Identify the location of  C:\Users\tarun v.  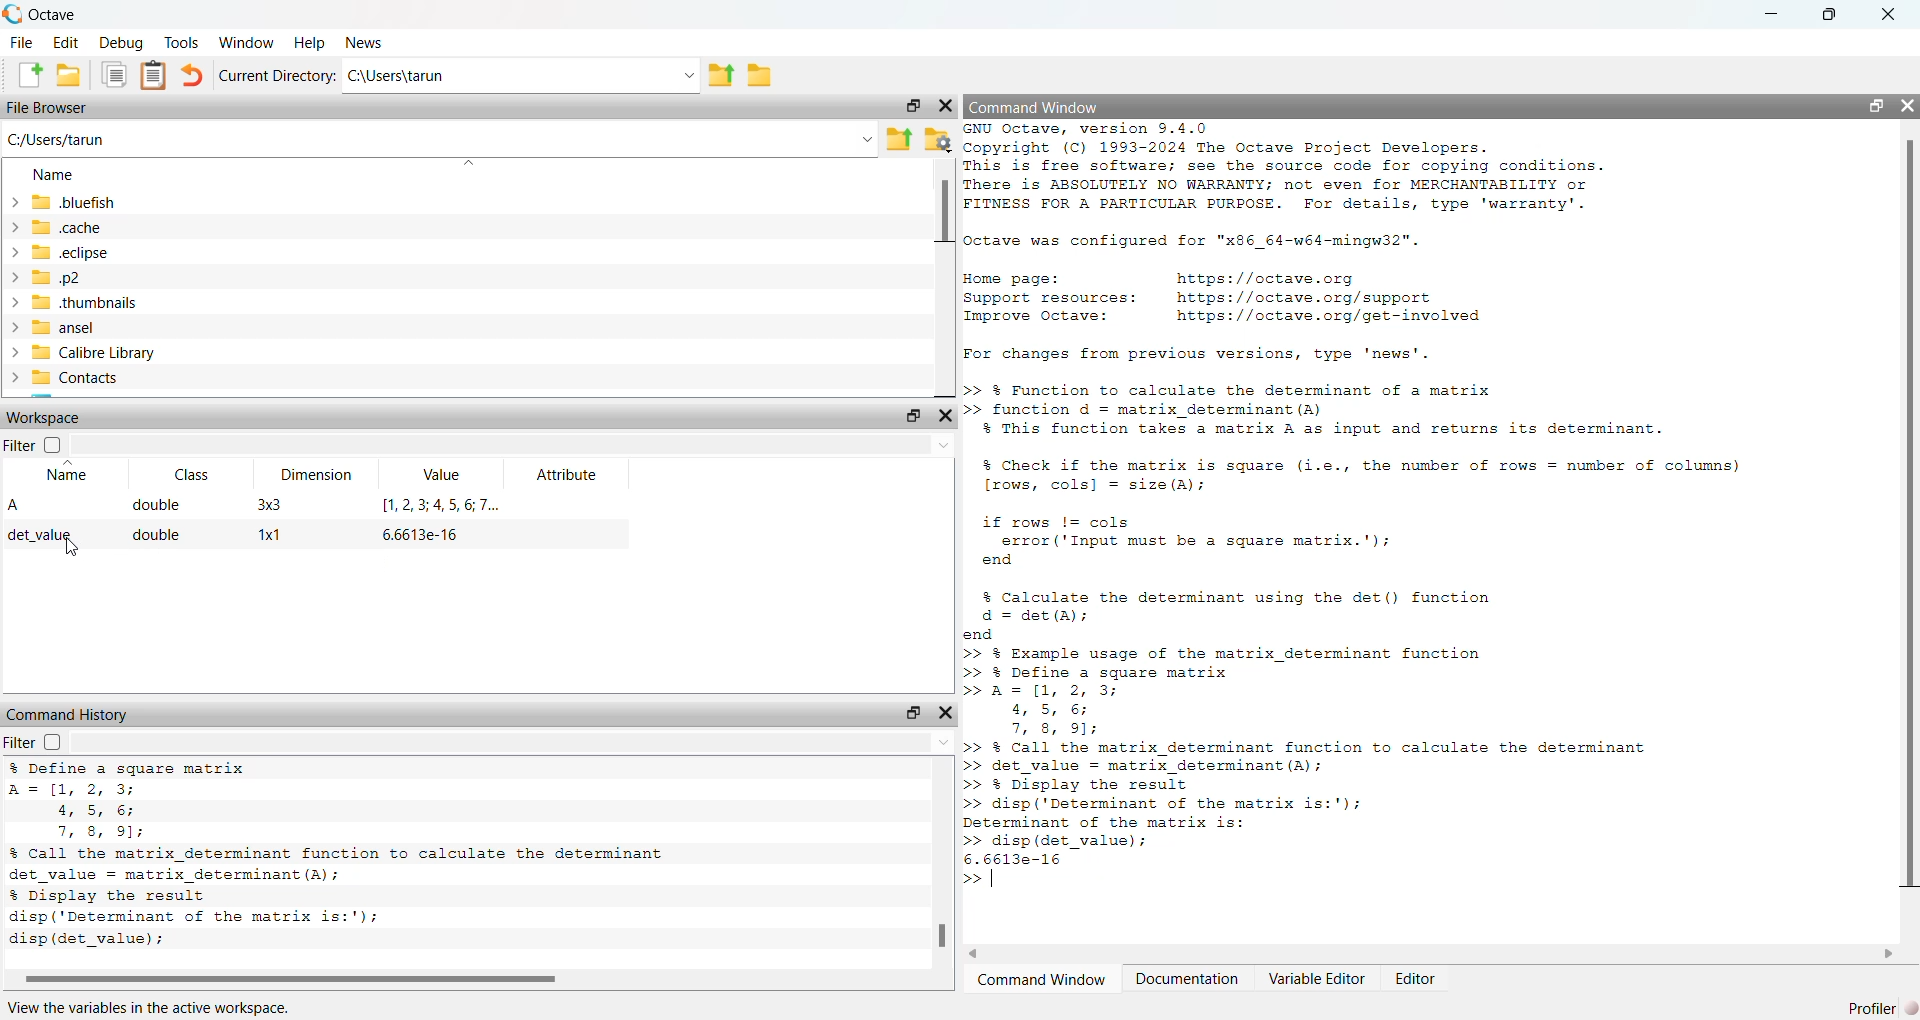
(521, 76).